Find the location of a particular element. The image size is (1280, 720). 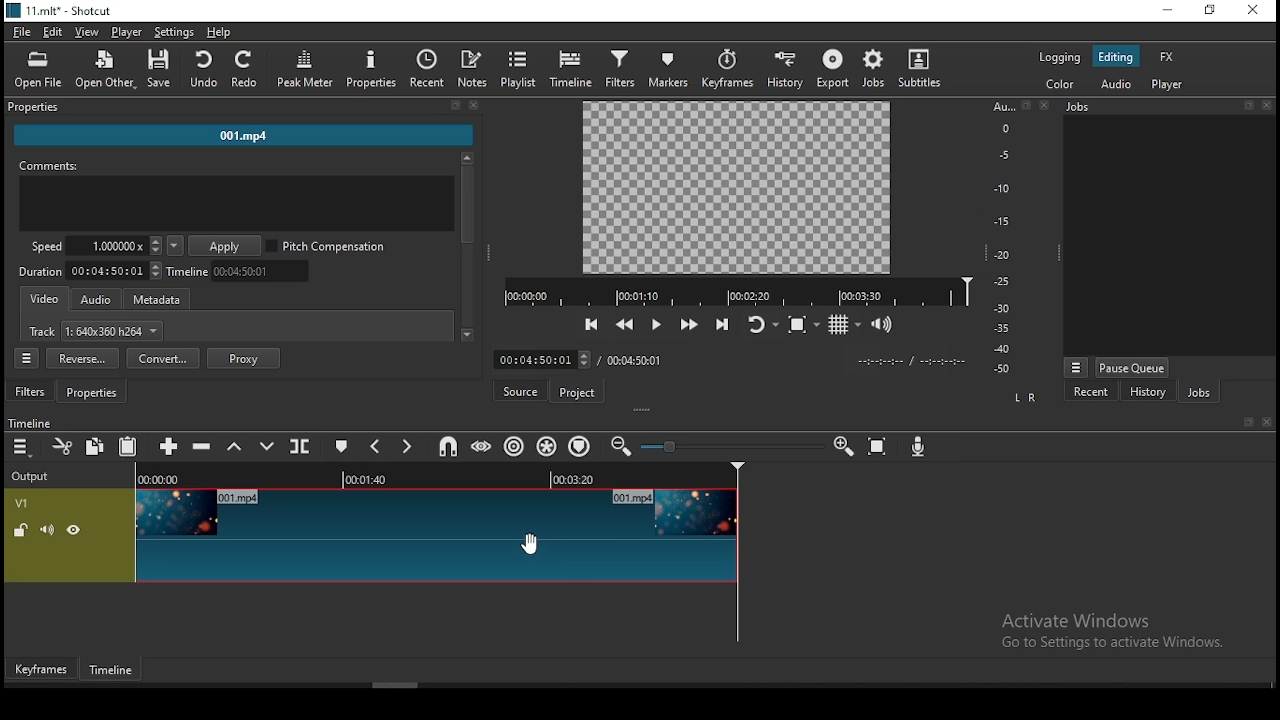

reverse is located at coordinates (84, 358).